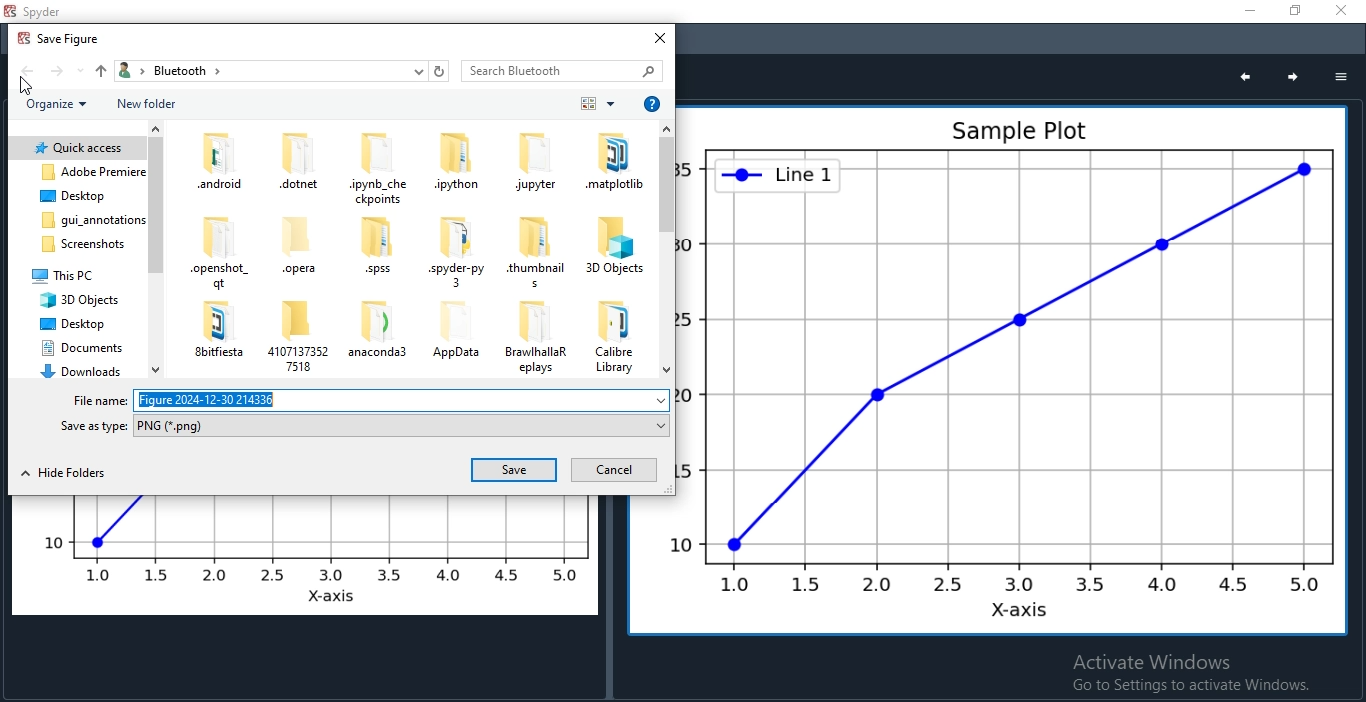 The width and height of the screenshot is (1366, 702). What do you see at coordinates (560, 70) in the screenshot?
I see `search` at bounding box center [560, 70].